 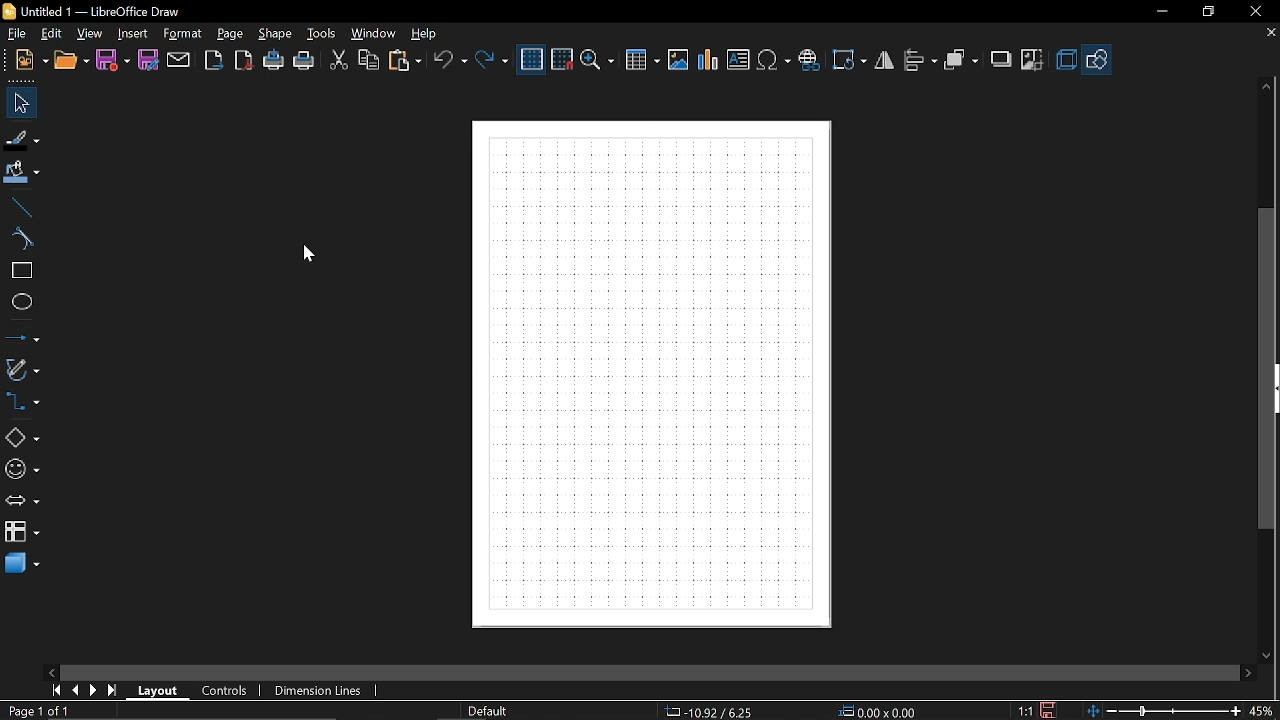 I want to click on previous page, so click(x=77, y=691).